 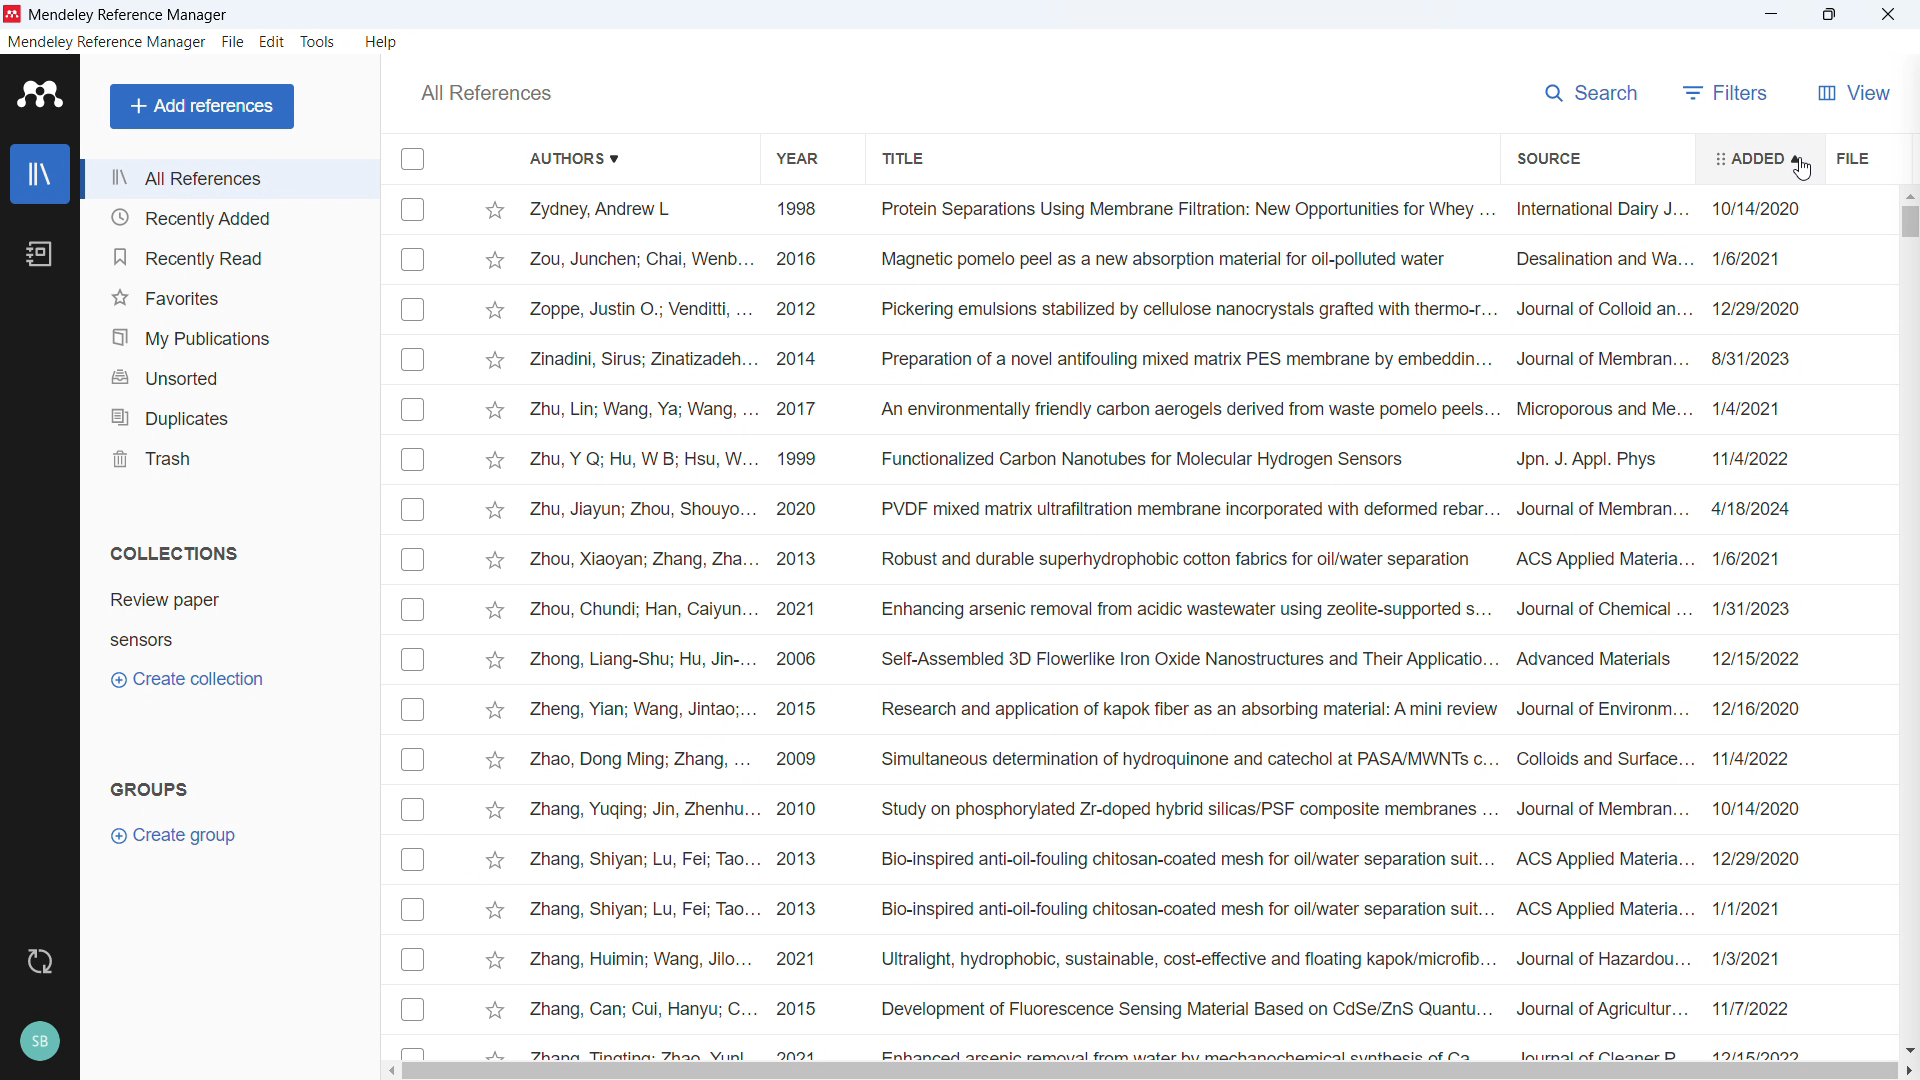 What do you see at coordinates (1908, 1070) in the screenshot?
I see `Scroll right ` at bounding box center [1908, 1070].